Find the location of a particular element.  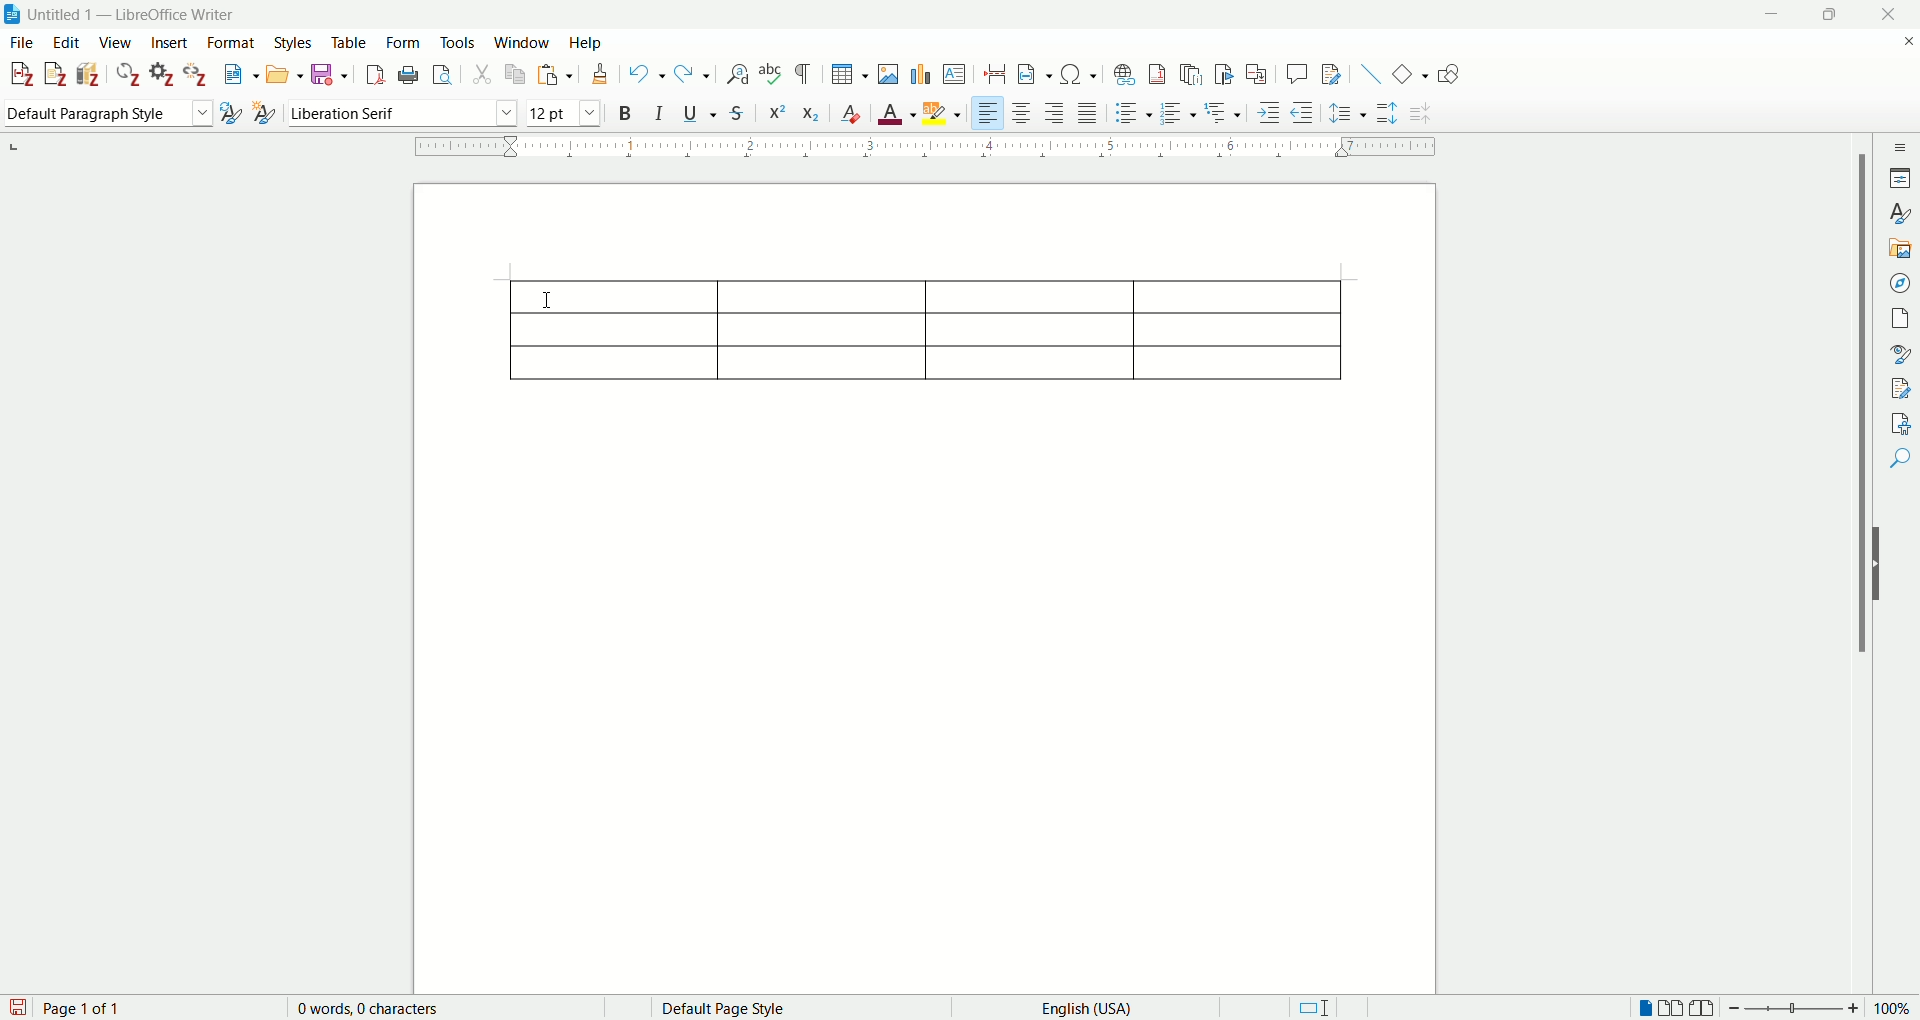

print preview is located at coordinates (440, 76).